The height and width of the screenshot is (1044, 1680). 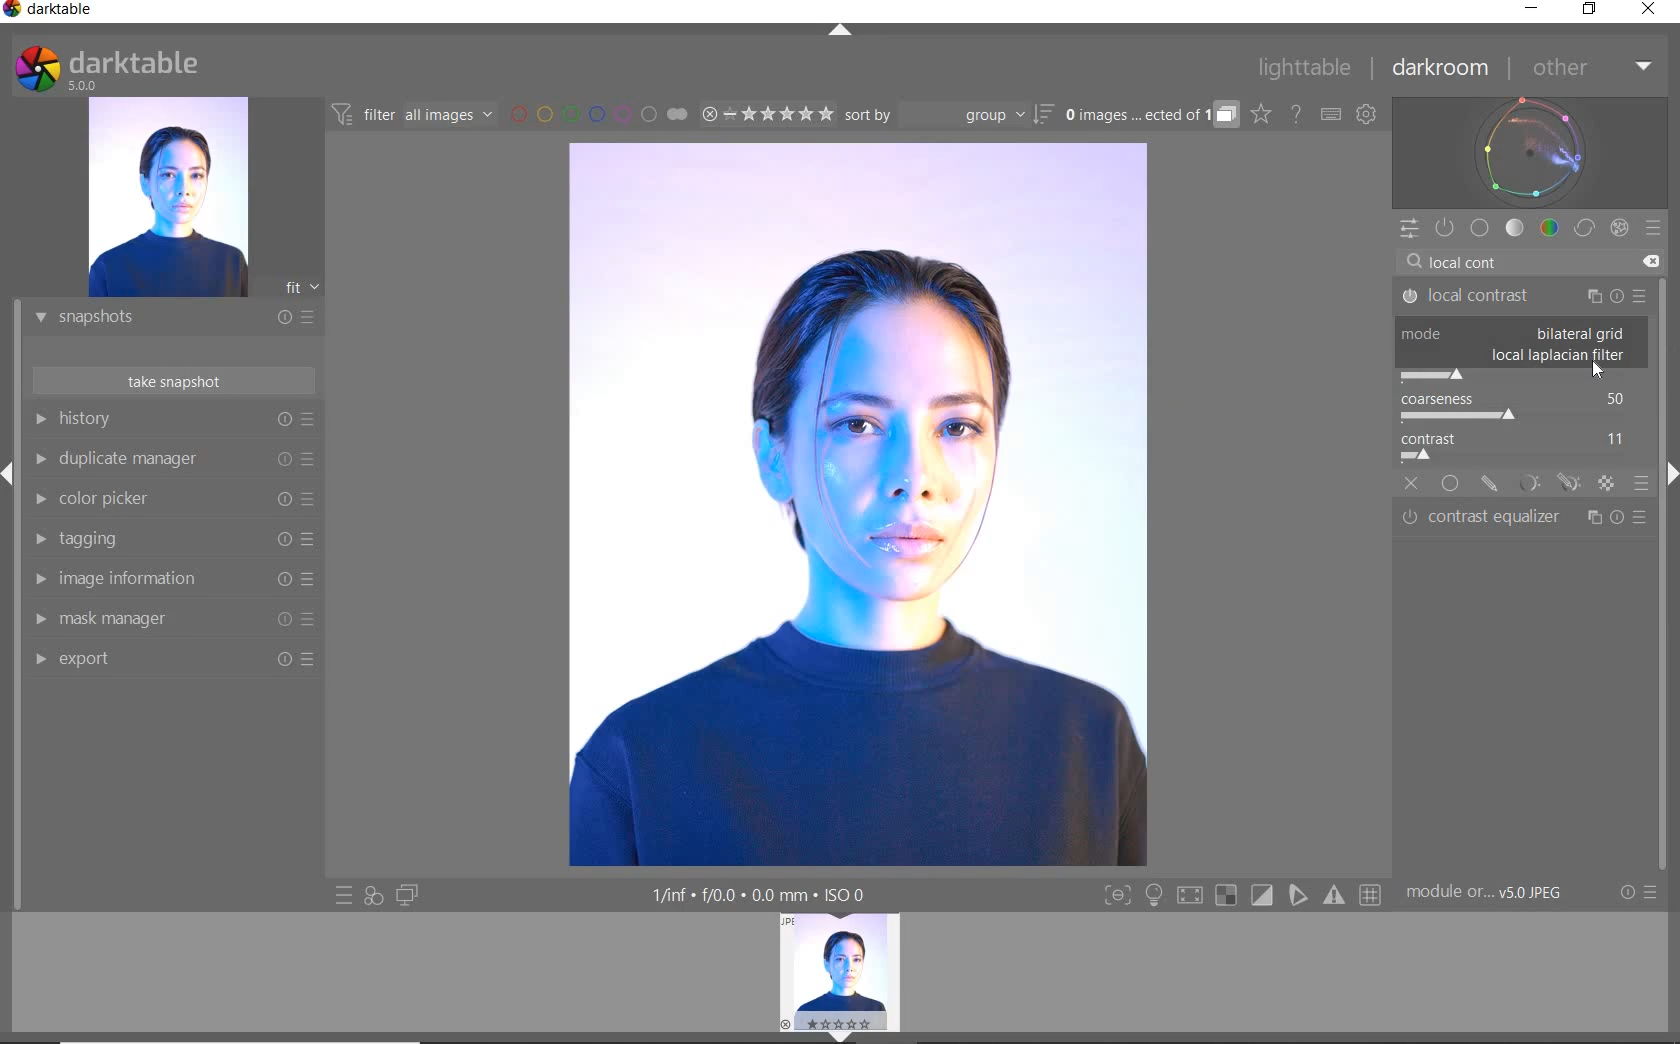 I want to click on Search, so click(x=1414, y=262).